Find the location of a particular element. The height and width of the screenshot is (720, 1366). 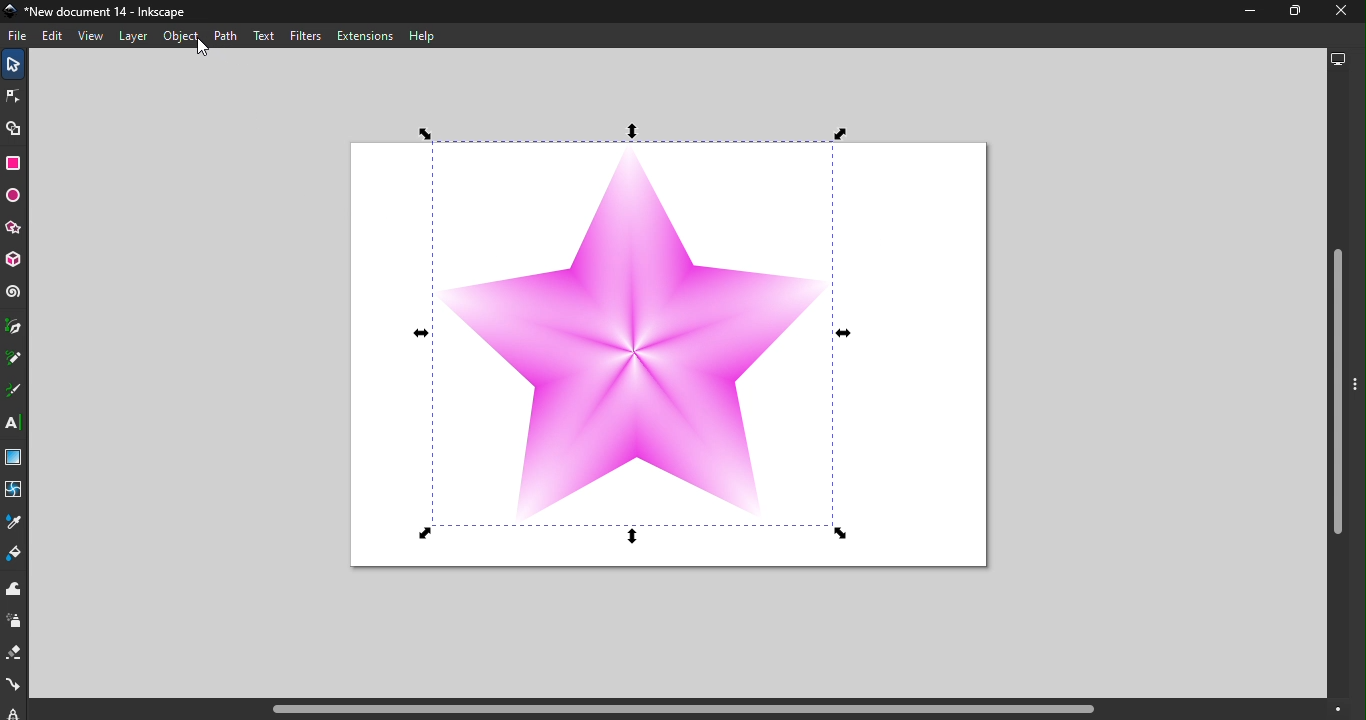

lpe is located at coordinates (10, 712).